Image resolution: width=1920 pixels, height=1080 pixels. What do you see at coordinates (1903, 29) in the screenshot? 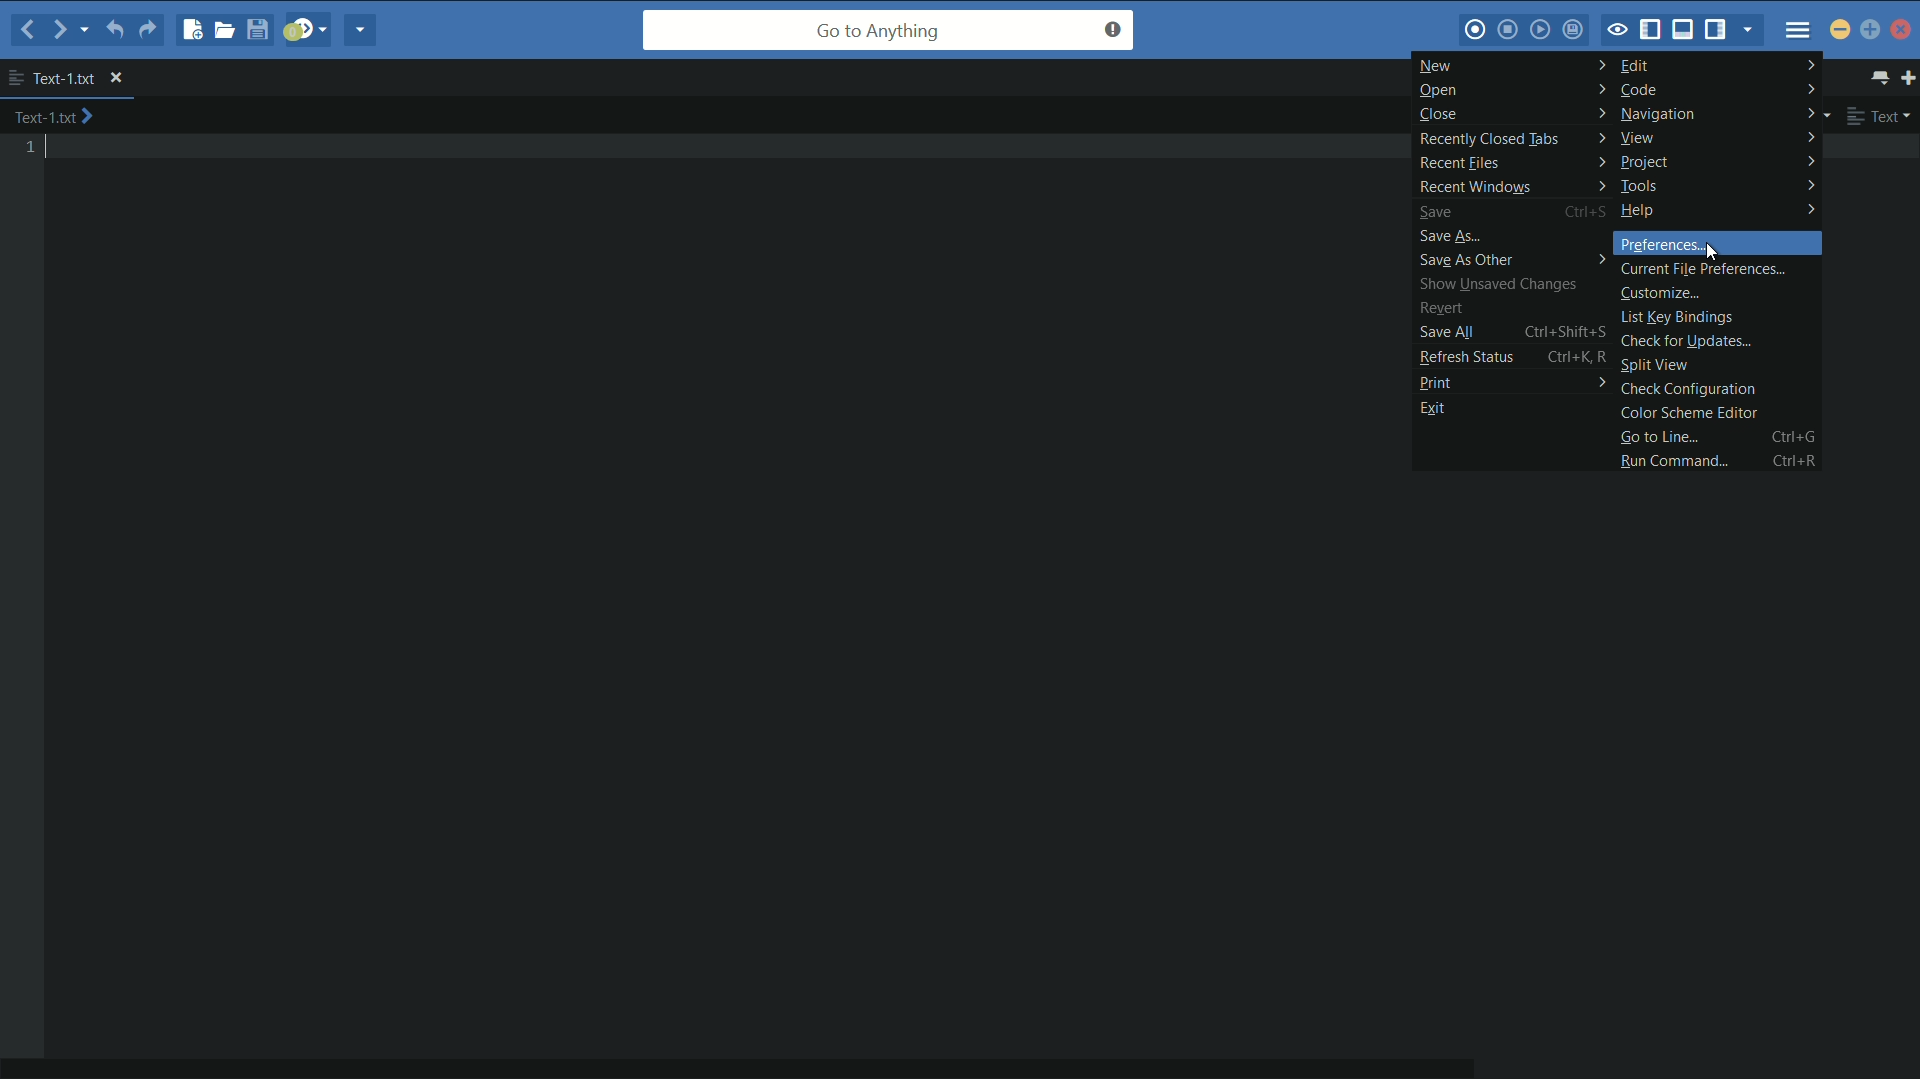
I see `close app` at bounding box center [1903, 29].